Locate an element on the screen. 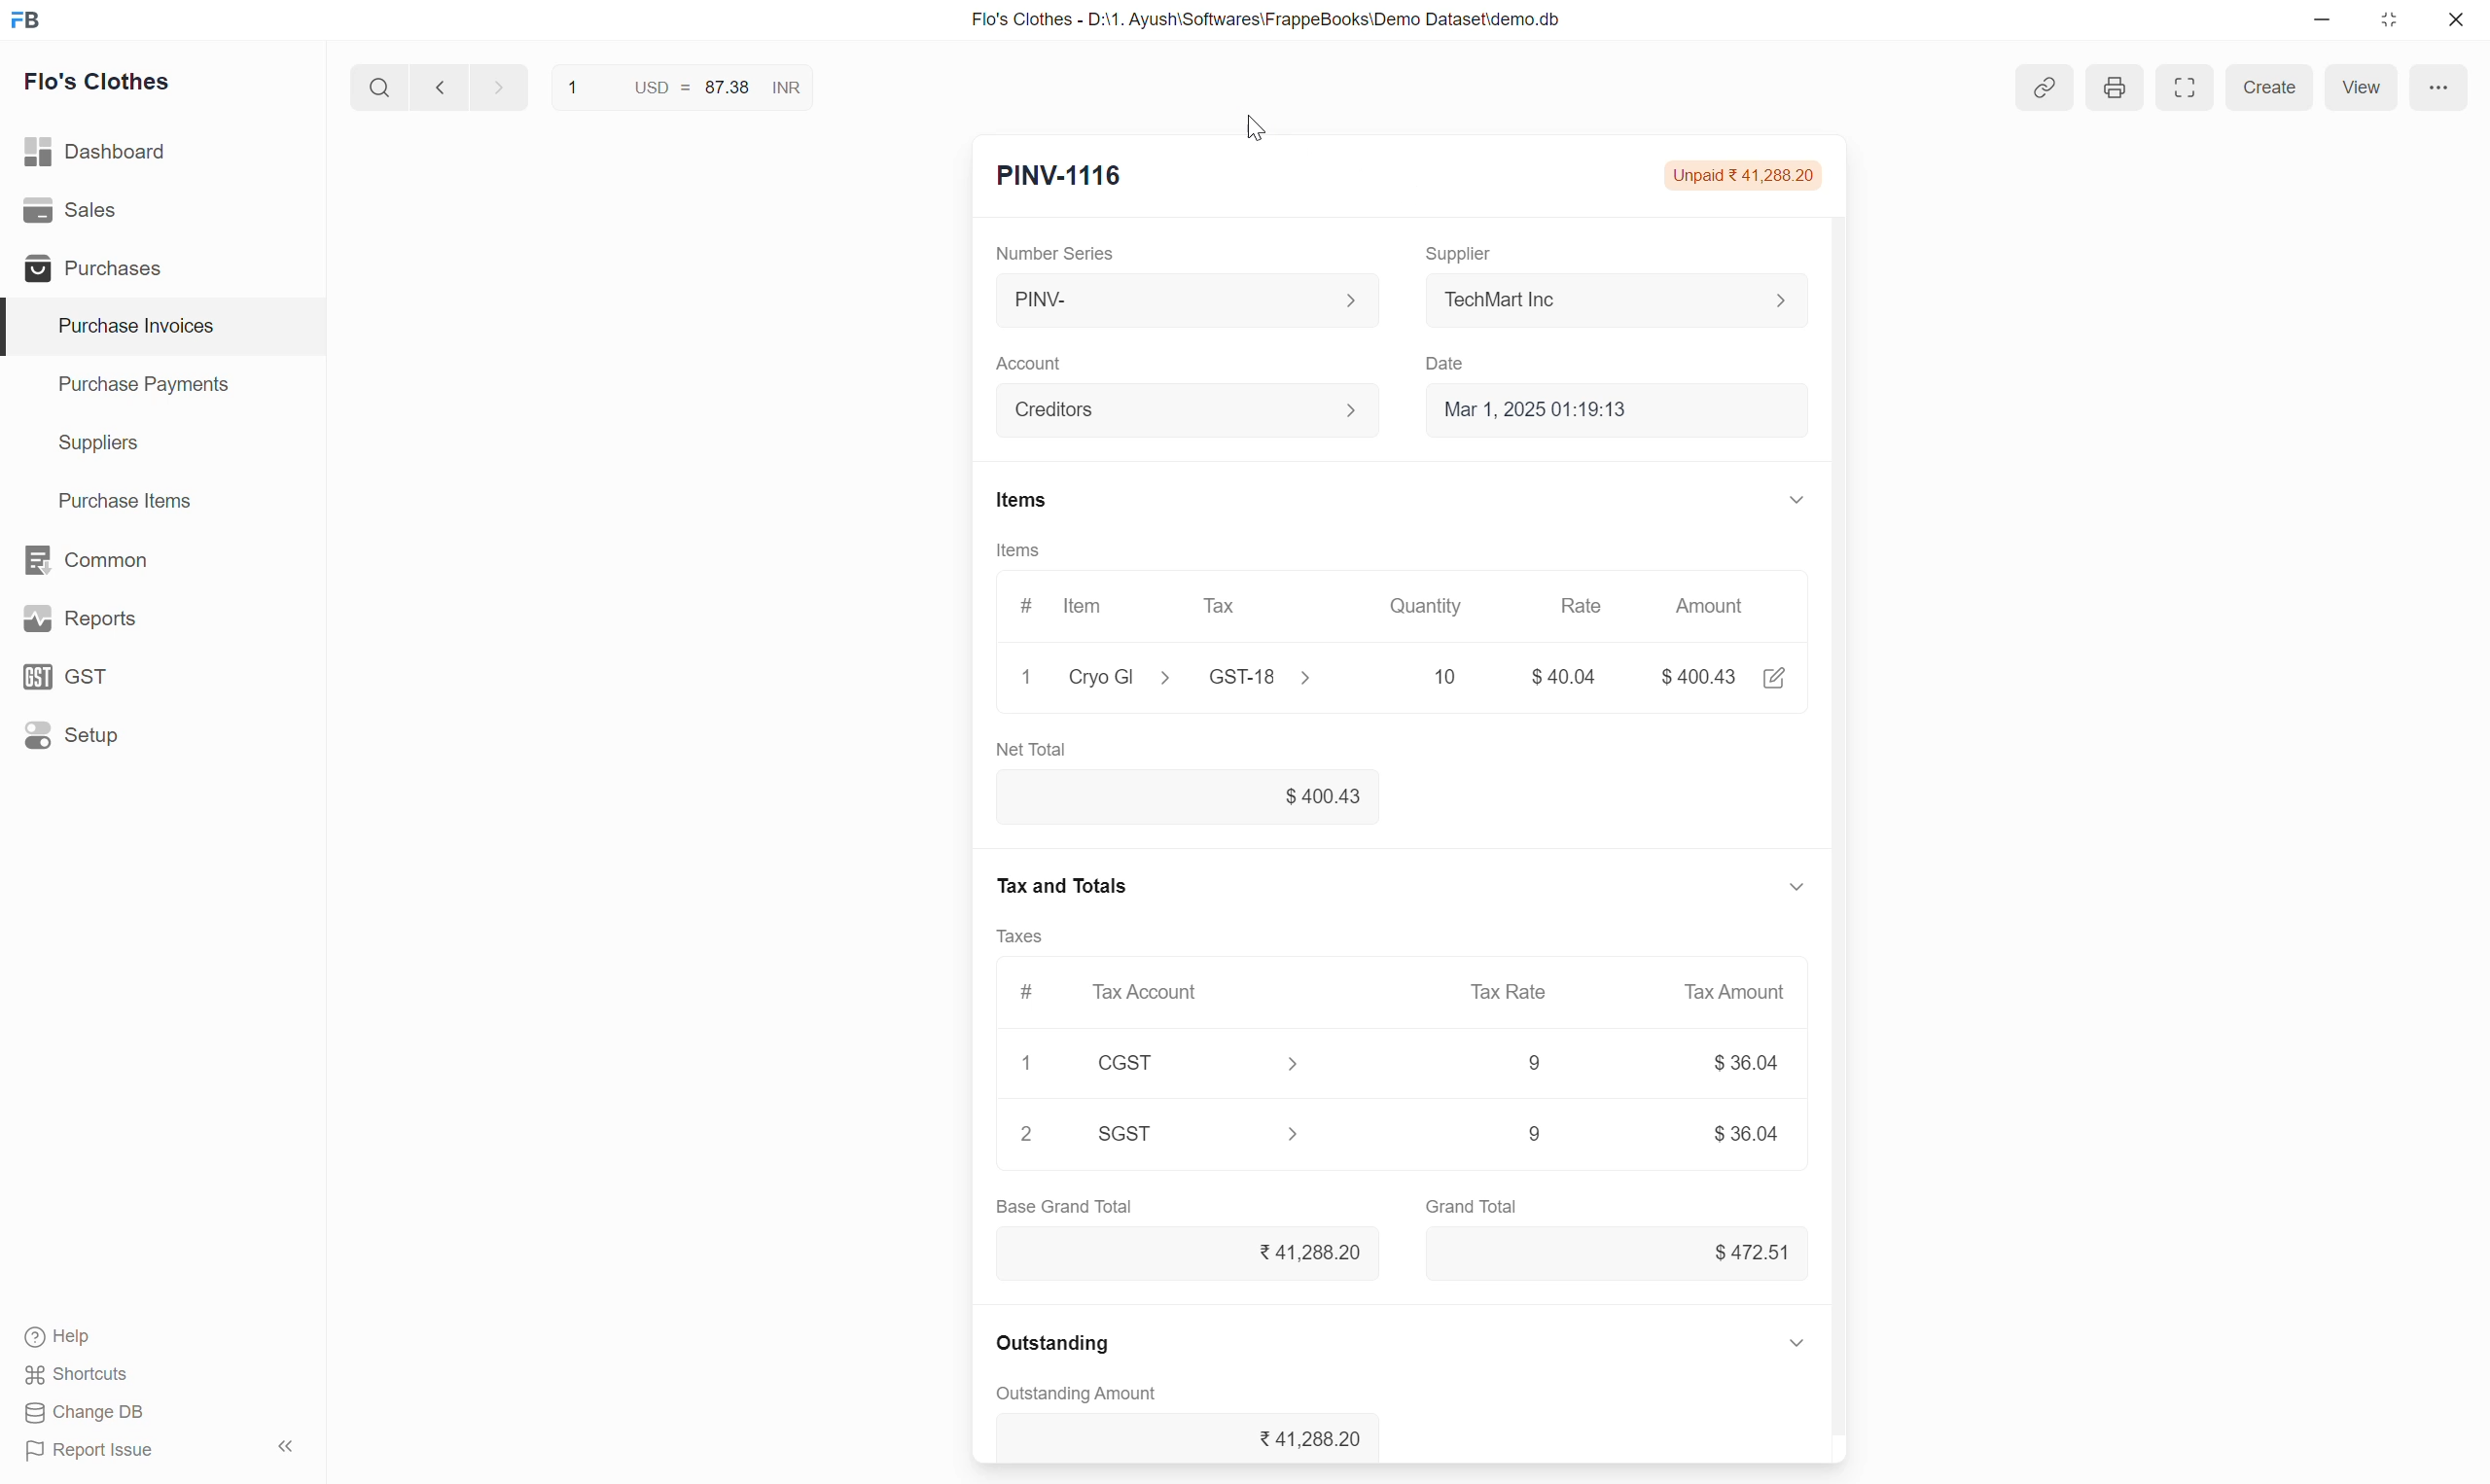 The width and height of the screenshot is (2490, 1484). Mar 1, 2025 01:19:13  is located at coordinates (1622, 412).